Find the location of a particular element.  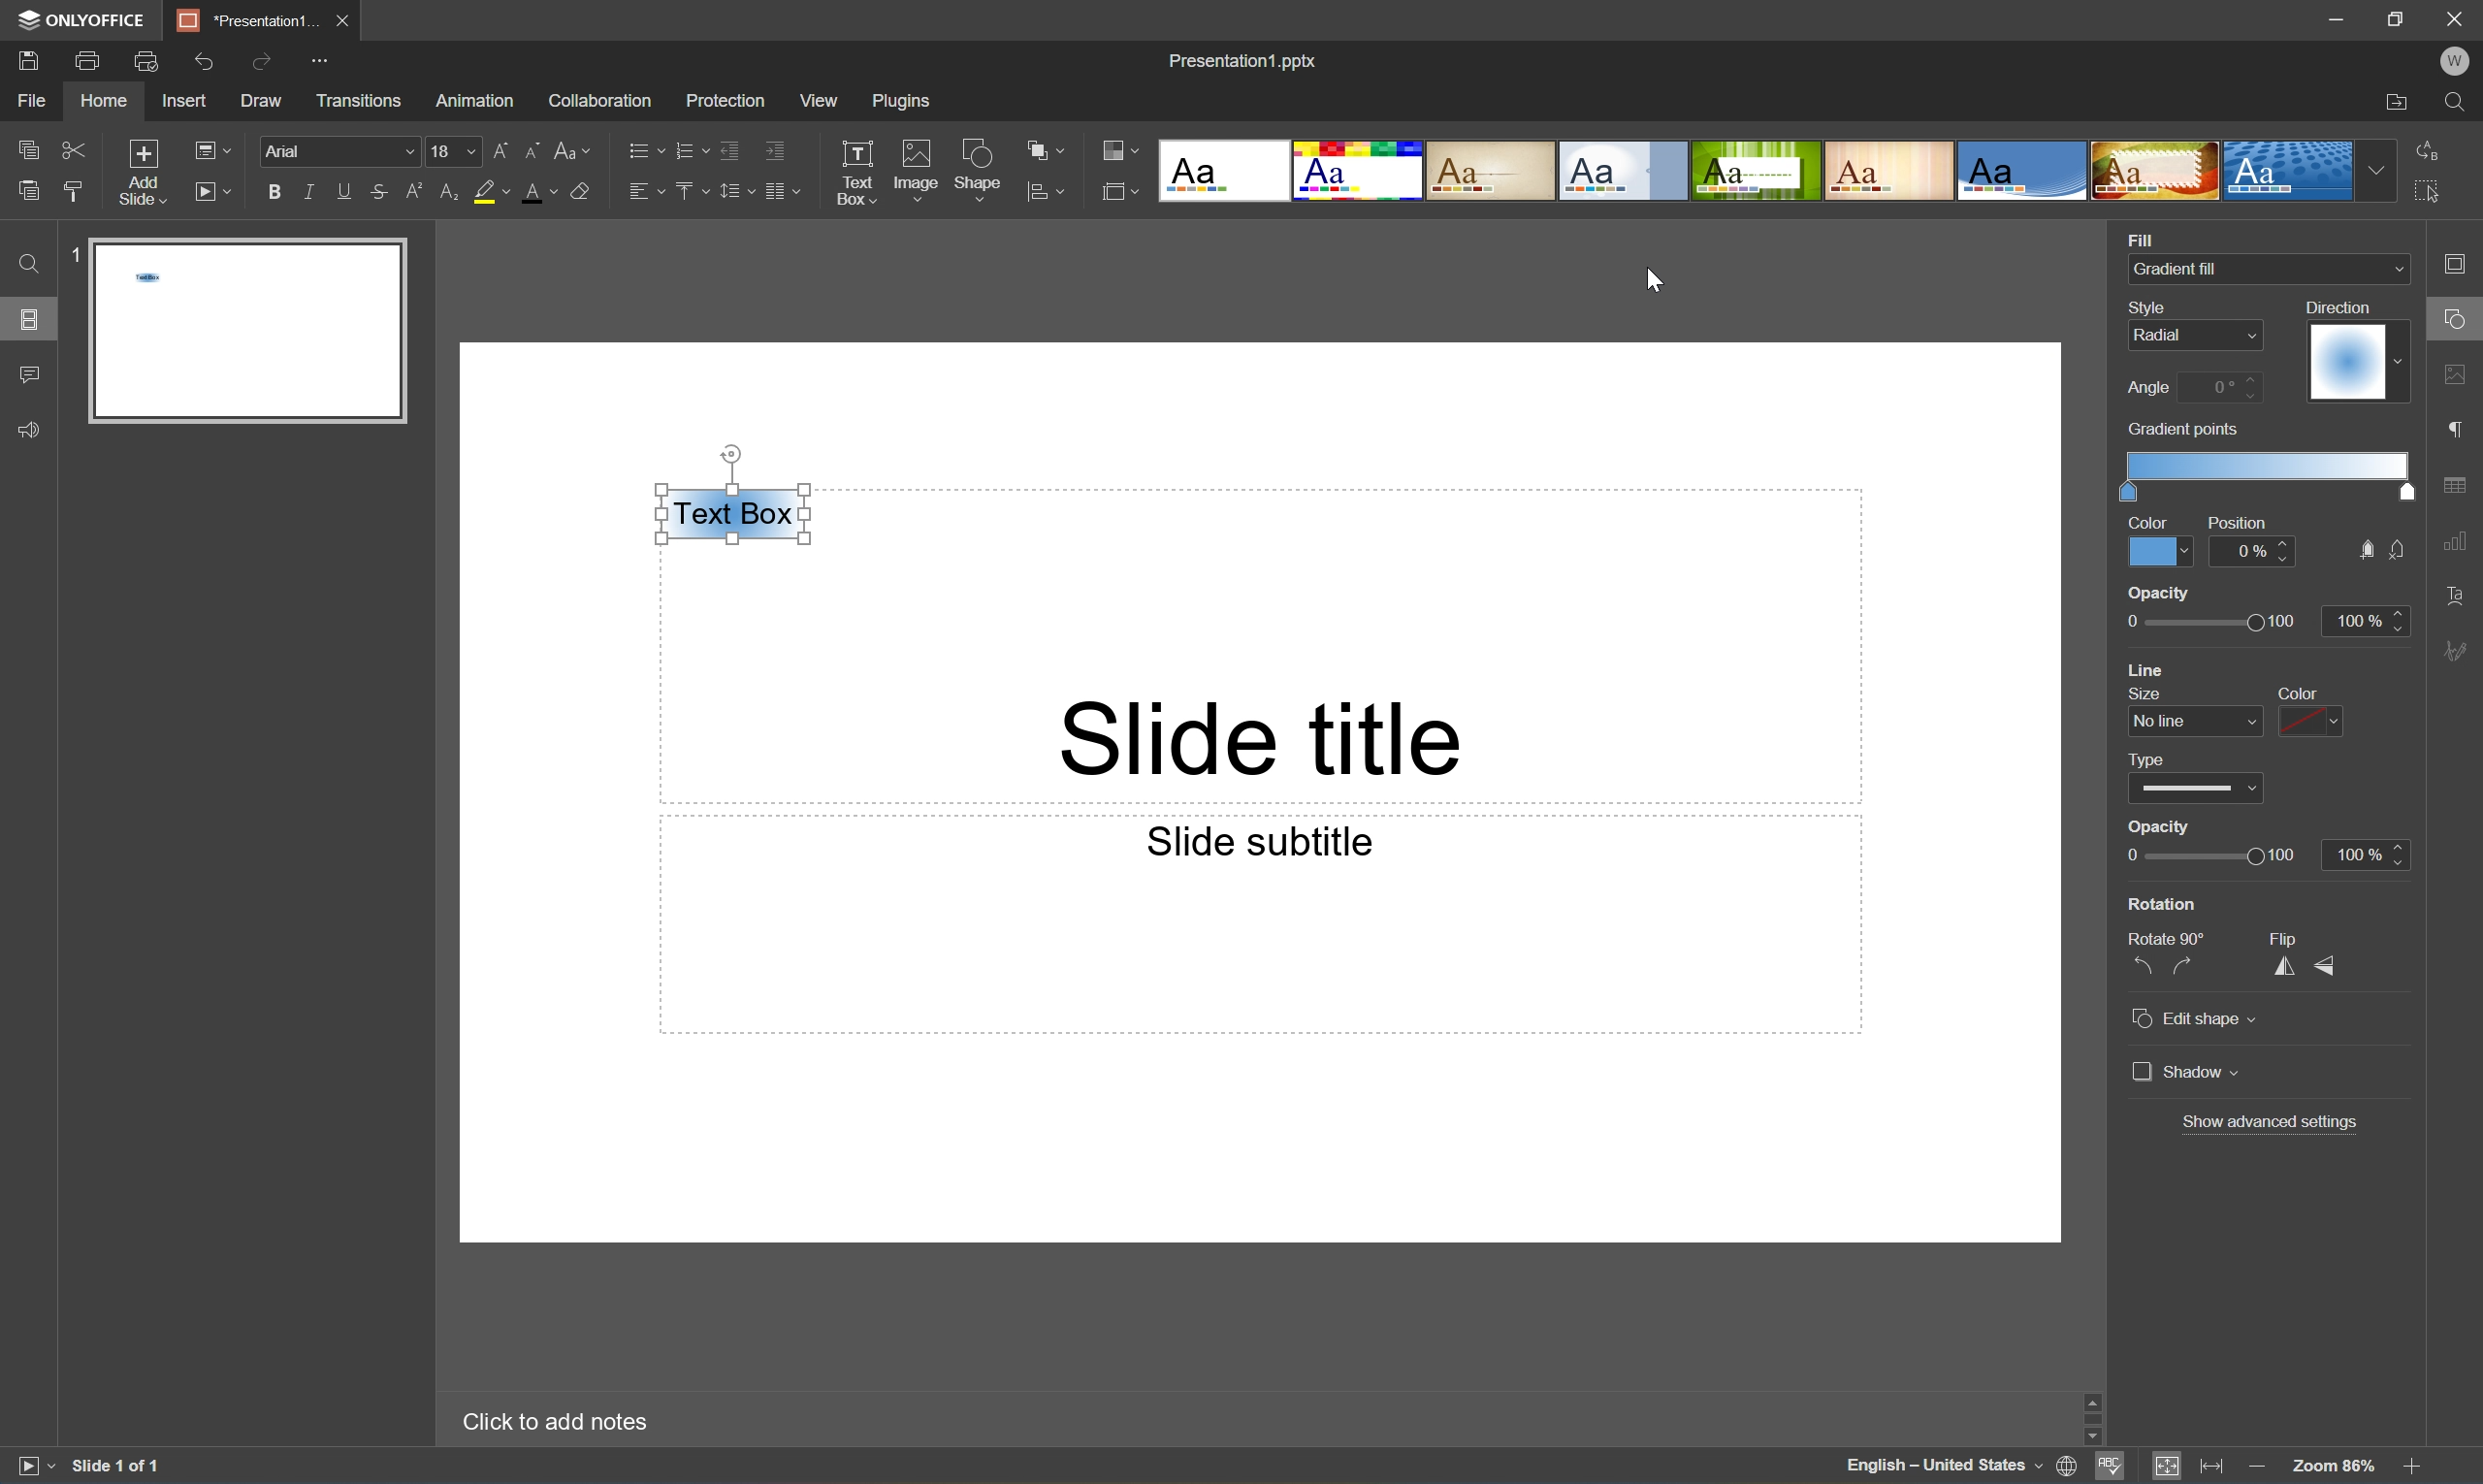

English - United States is located at coordinates (1937, 1467).